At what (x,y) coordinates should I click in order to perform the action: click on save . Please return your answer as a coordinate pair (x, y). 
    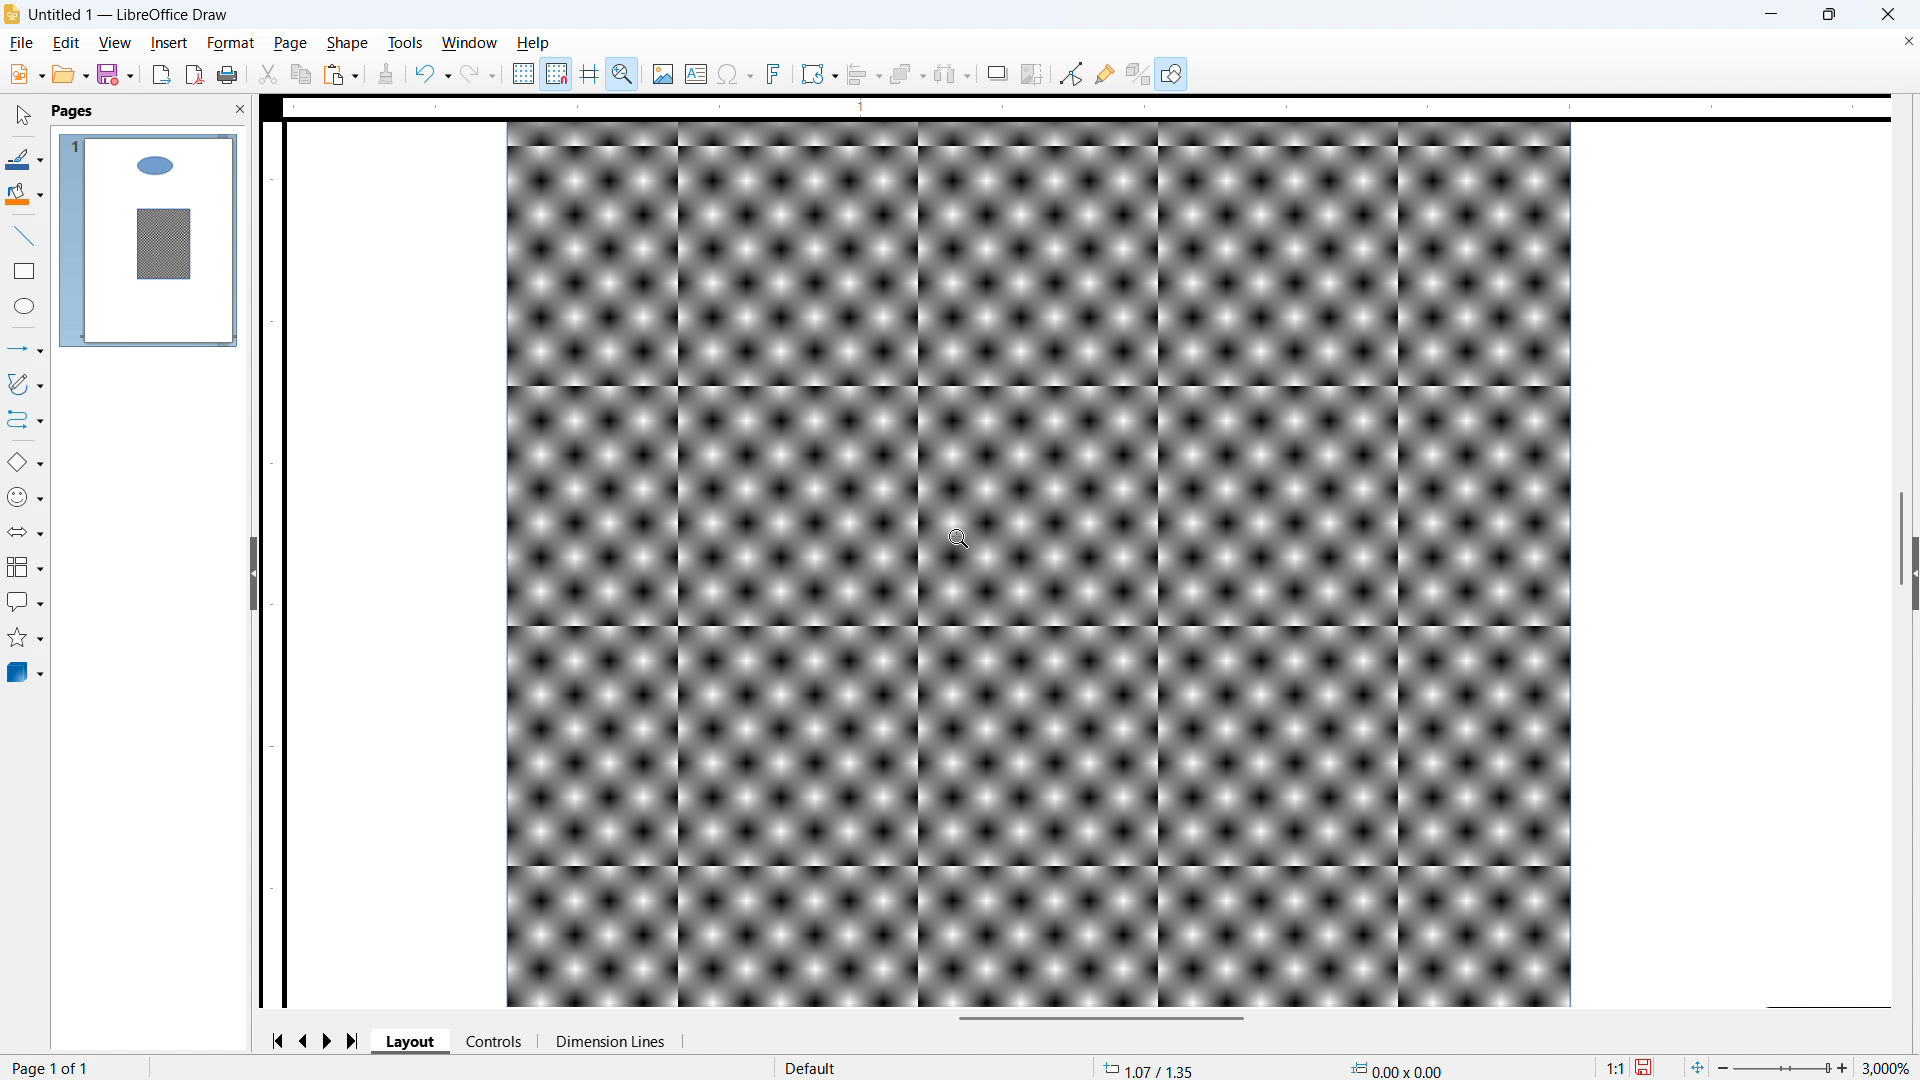
    Looking at the image, I should click on (115, 75).